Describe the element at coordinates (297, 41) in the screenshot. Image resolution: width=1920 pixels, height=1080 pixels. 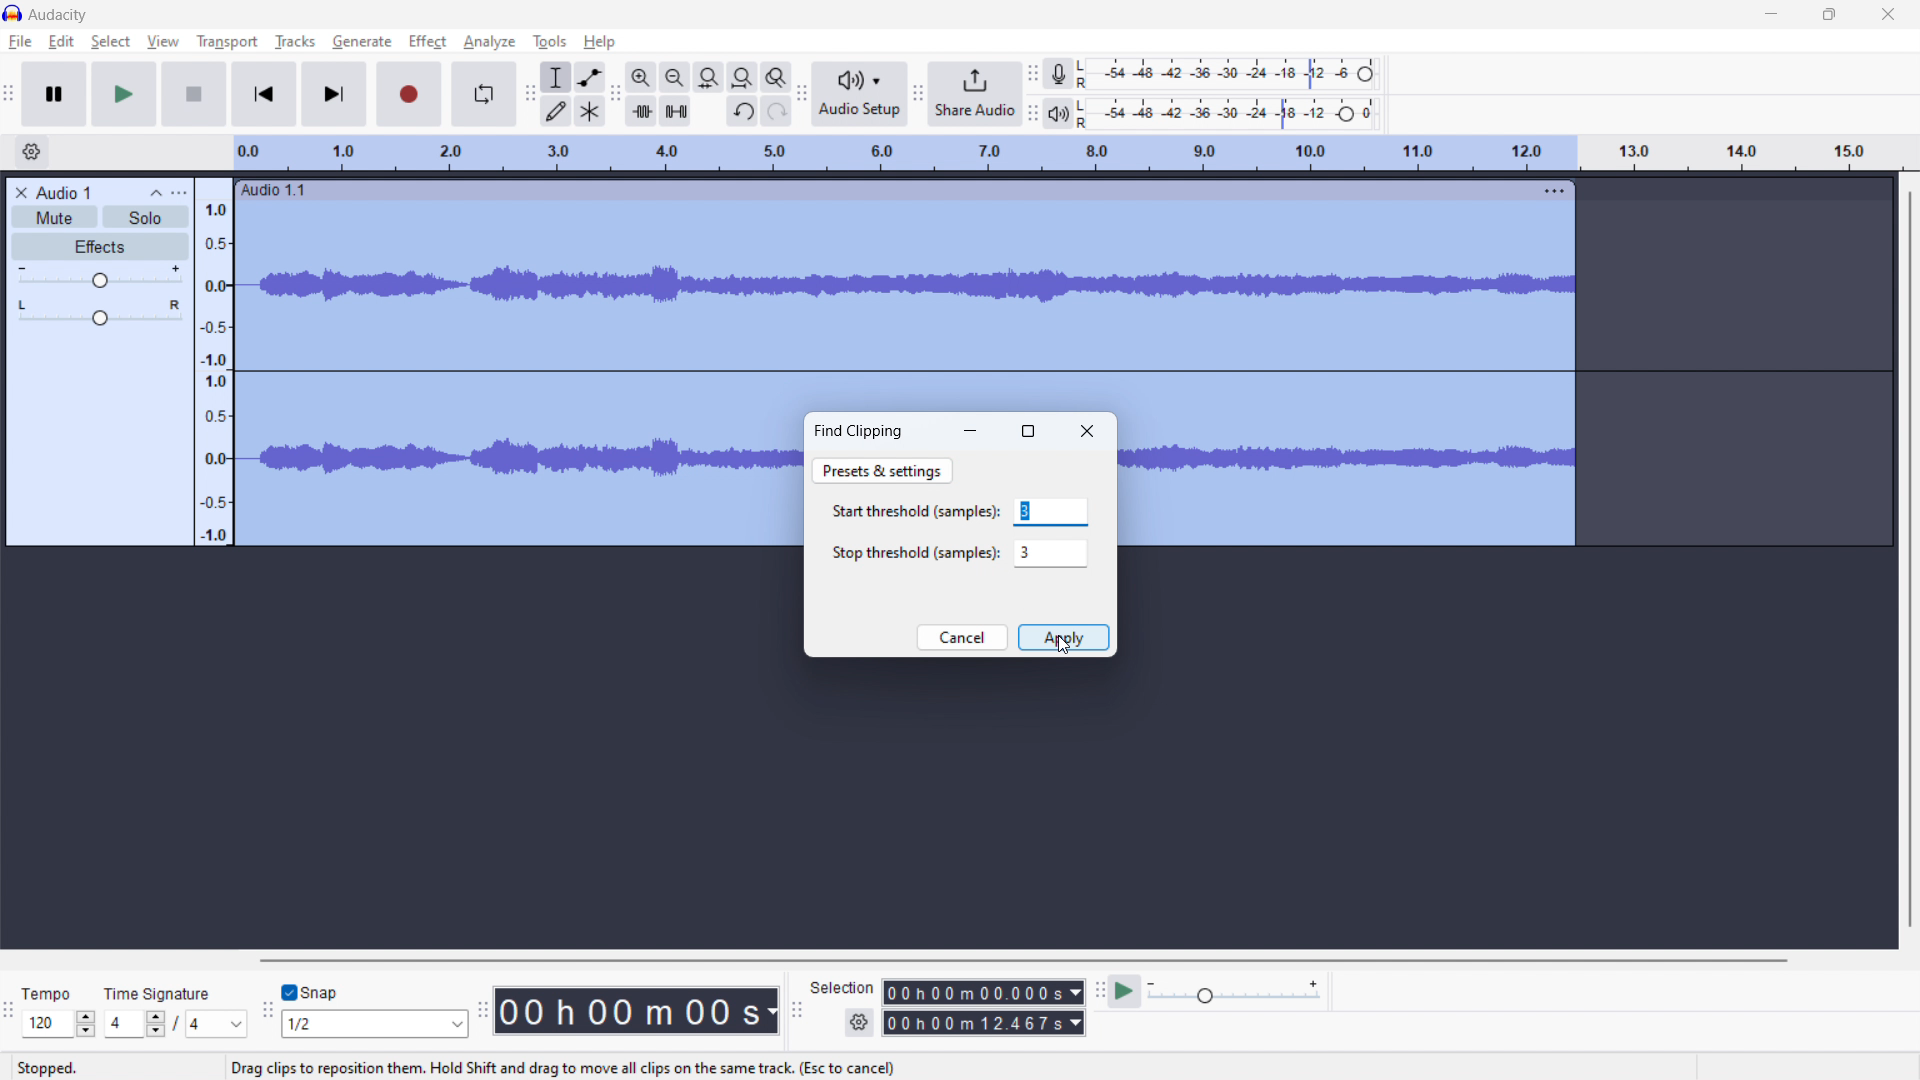
I see `tracks` at that location.